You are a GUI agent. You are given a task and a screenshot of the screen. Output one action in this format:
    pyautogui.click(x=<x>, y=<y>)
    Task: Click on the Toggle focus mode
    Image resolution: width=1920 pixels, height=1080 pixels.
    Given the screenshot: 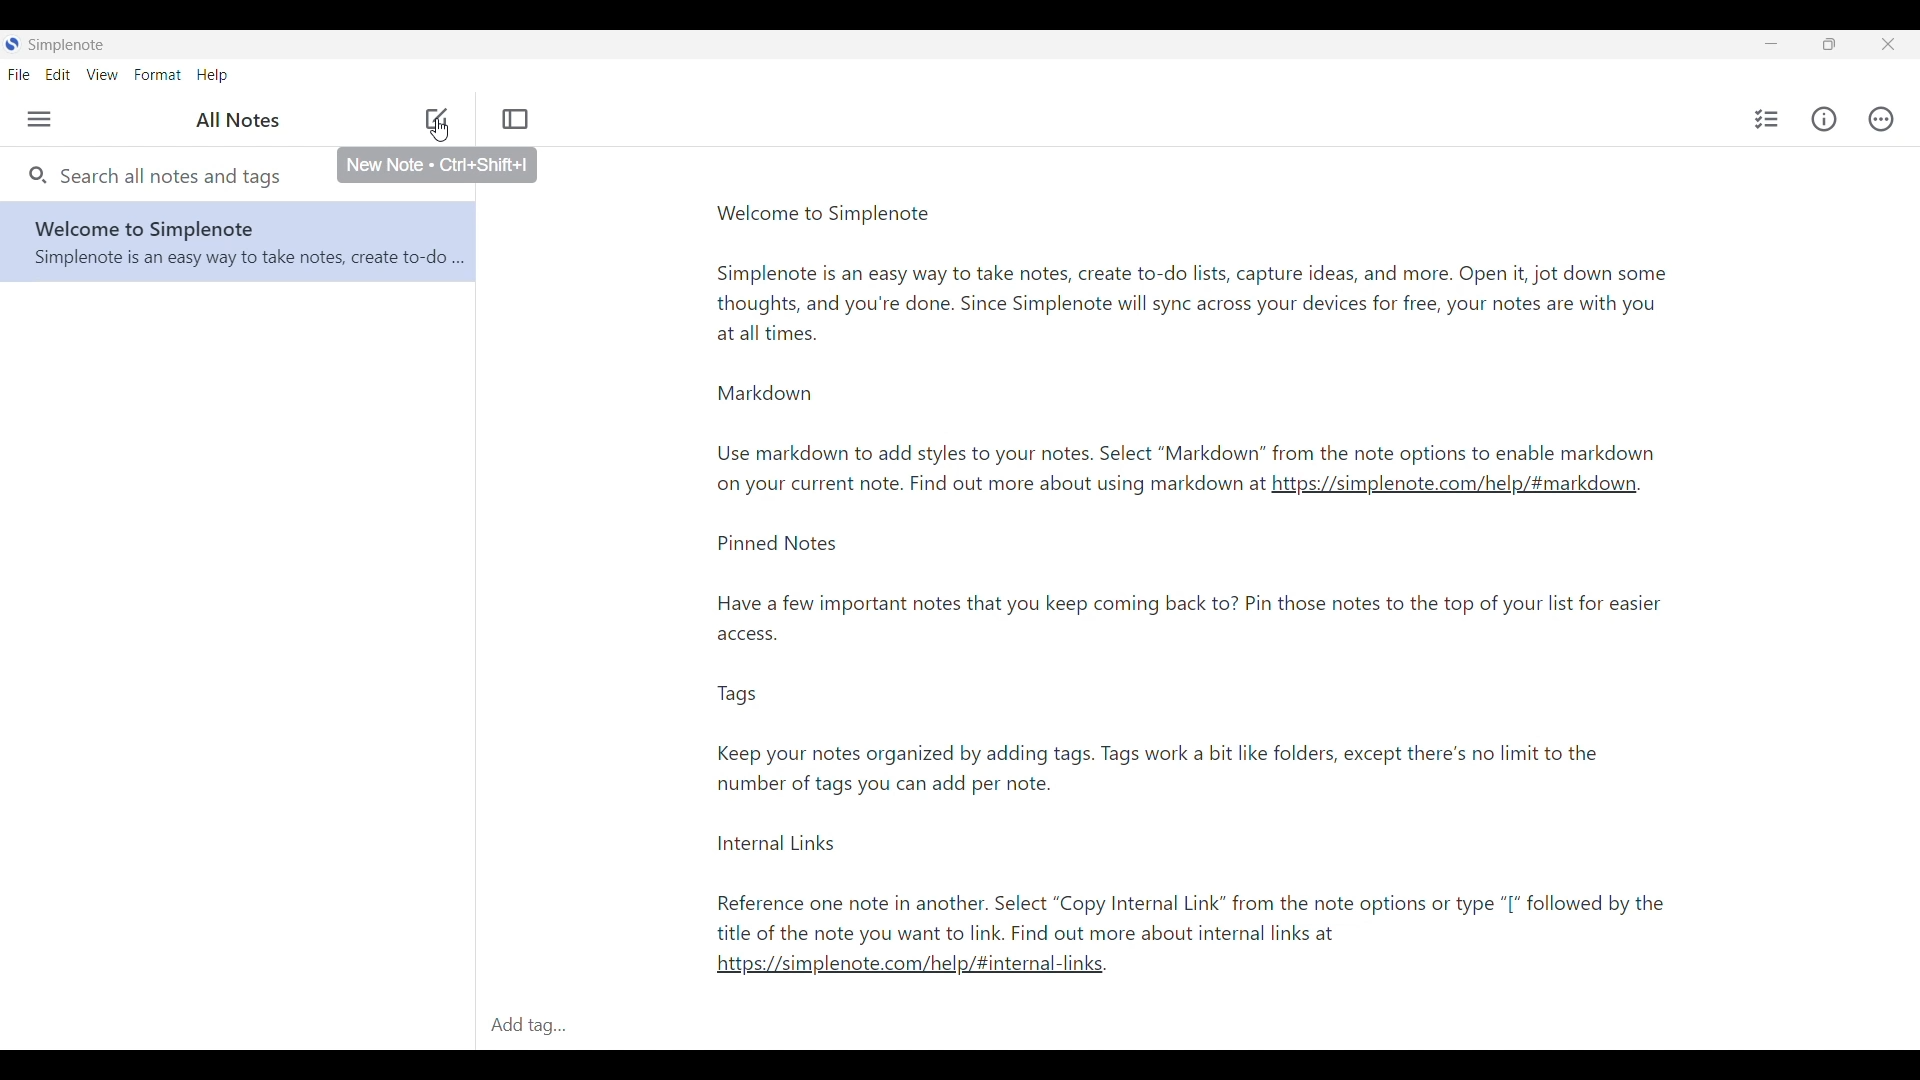 What is the action you would take?
    pyautogui.click(x=516, y=118)
    